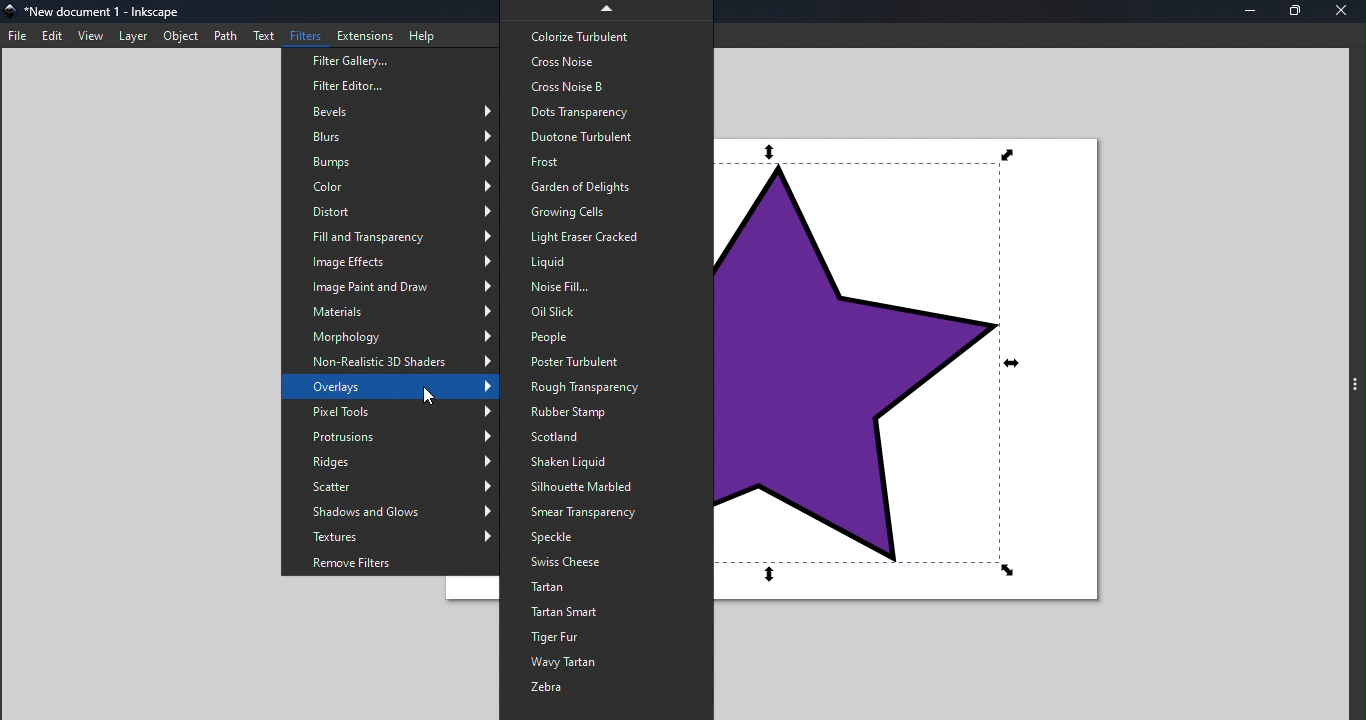 This screenshot has width=1366, height=720. What do you see at coordinates (923, 370) in the screenshot?
I see `Canvas` at bounding box center [923, 370].